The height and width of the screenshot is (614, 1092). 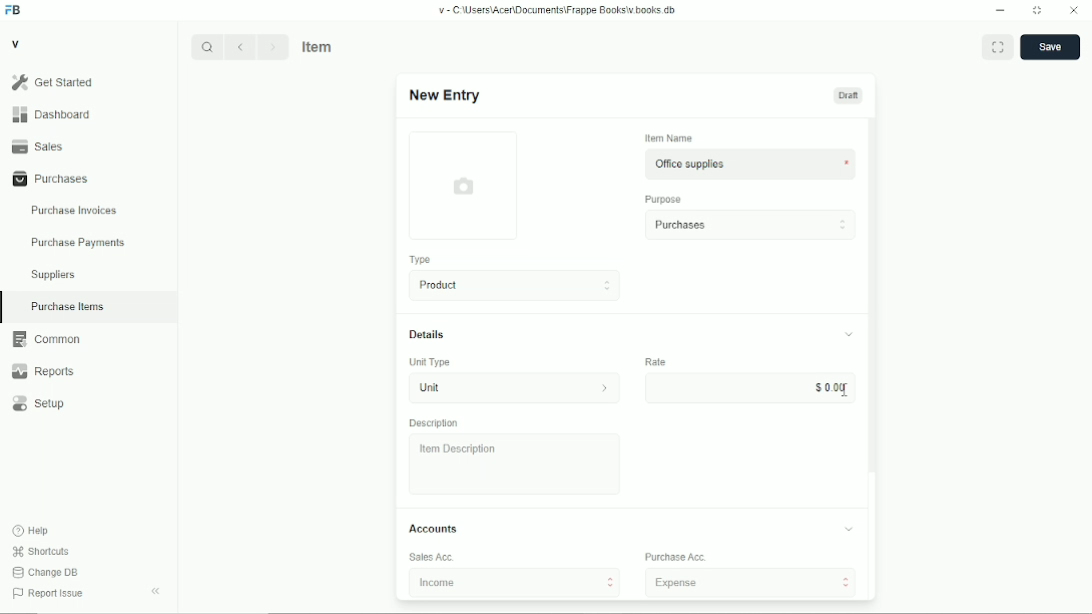 What do you see at coordinates (54, 114) in the screenshot?
I see `dashboard` at bounding box center [54, 114].